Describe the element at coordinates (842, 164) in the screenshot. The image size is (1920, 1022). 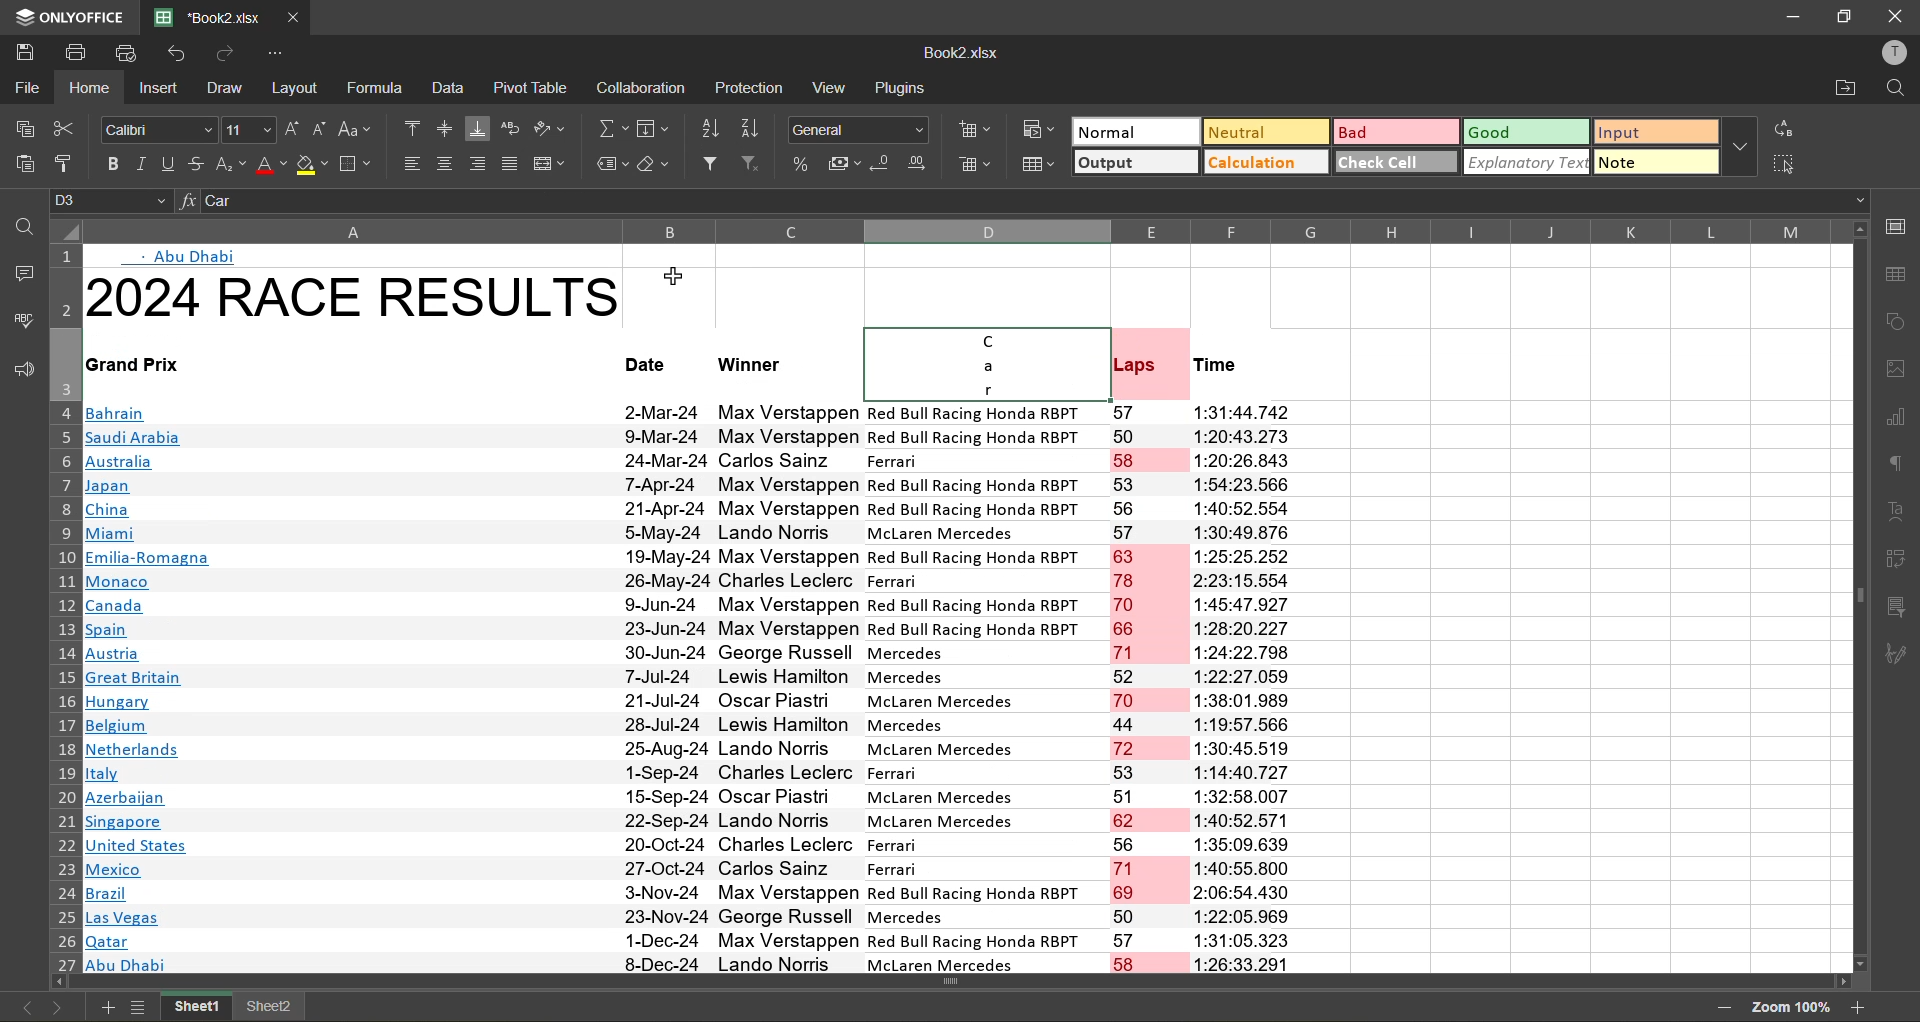
I see `accounting` at that location.